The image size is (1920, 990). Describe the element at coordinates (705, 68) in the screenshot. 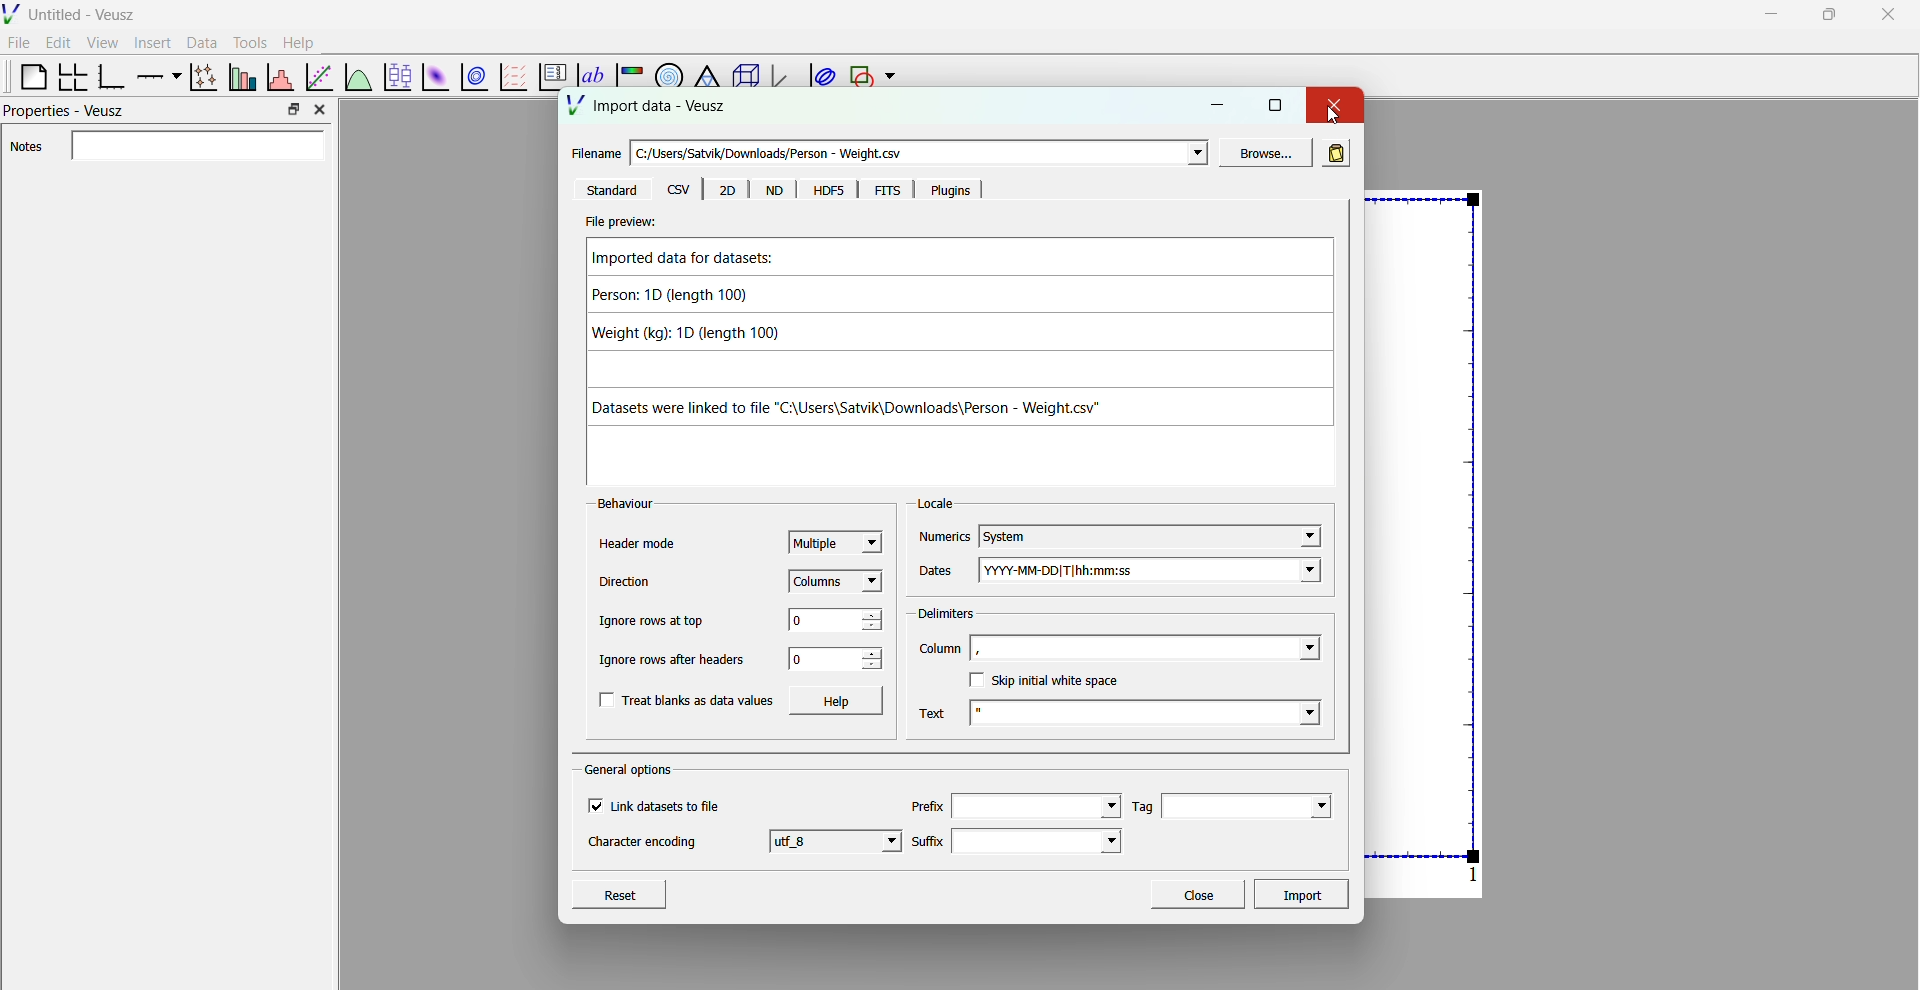

I see `ternary graph` at that location.